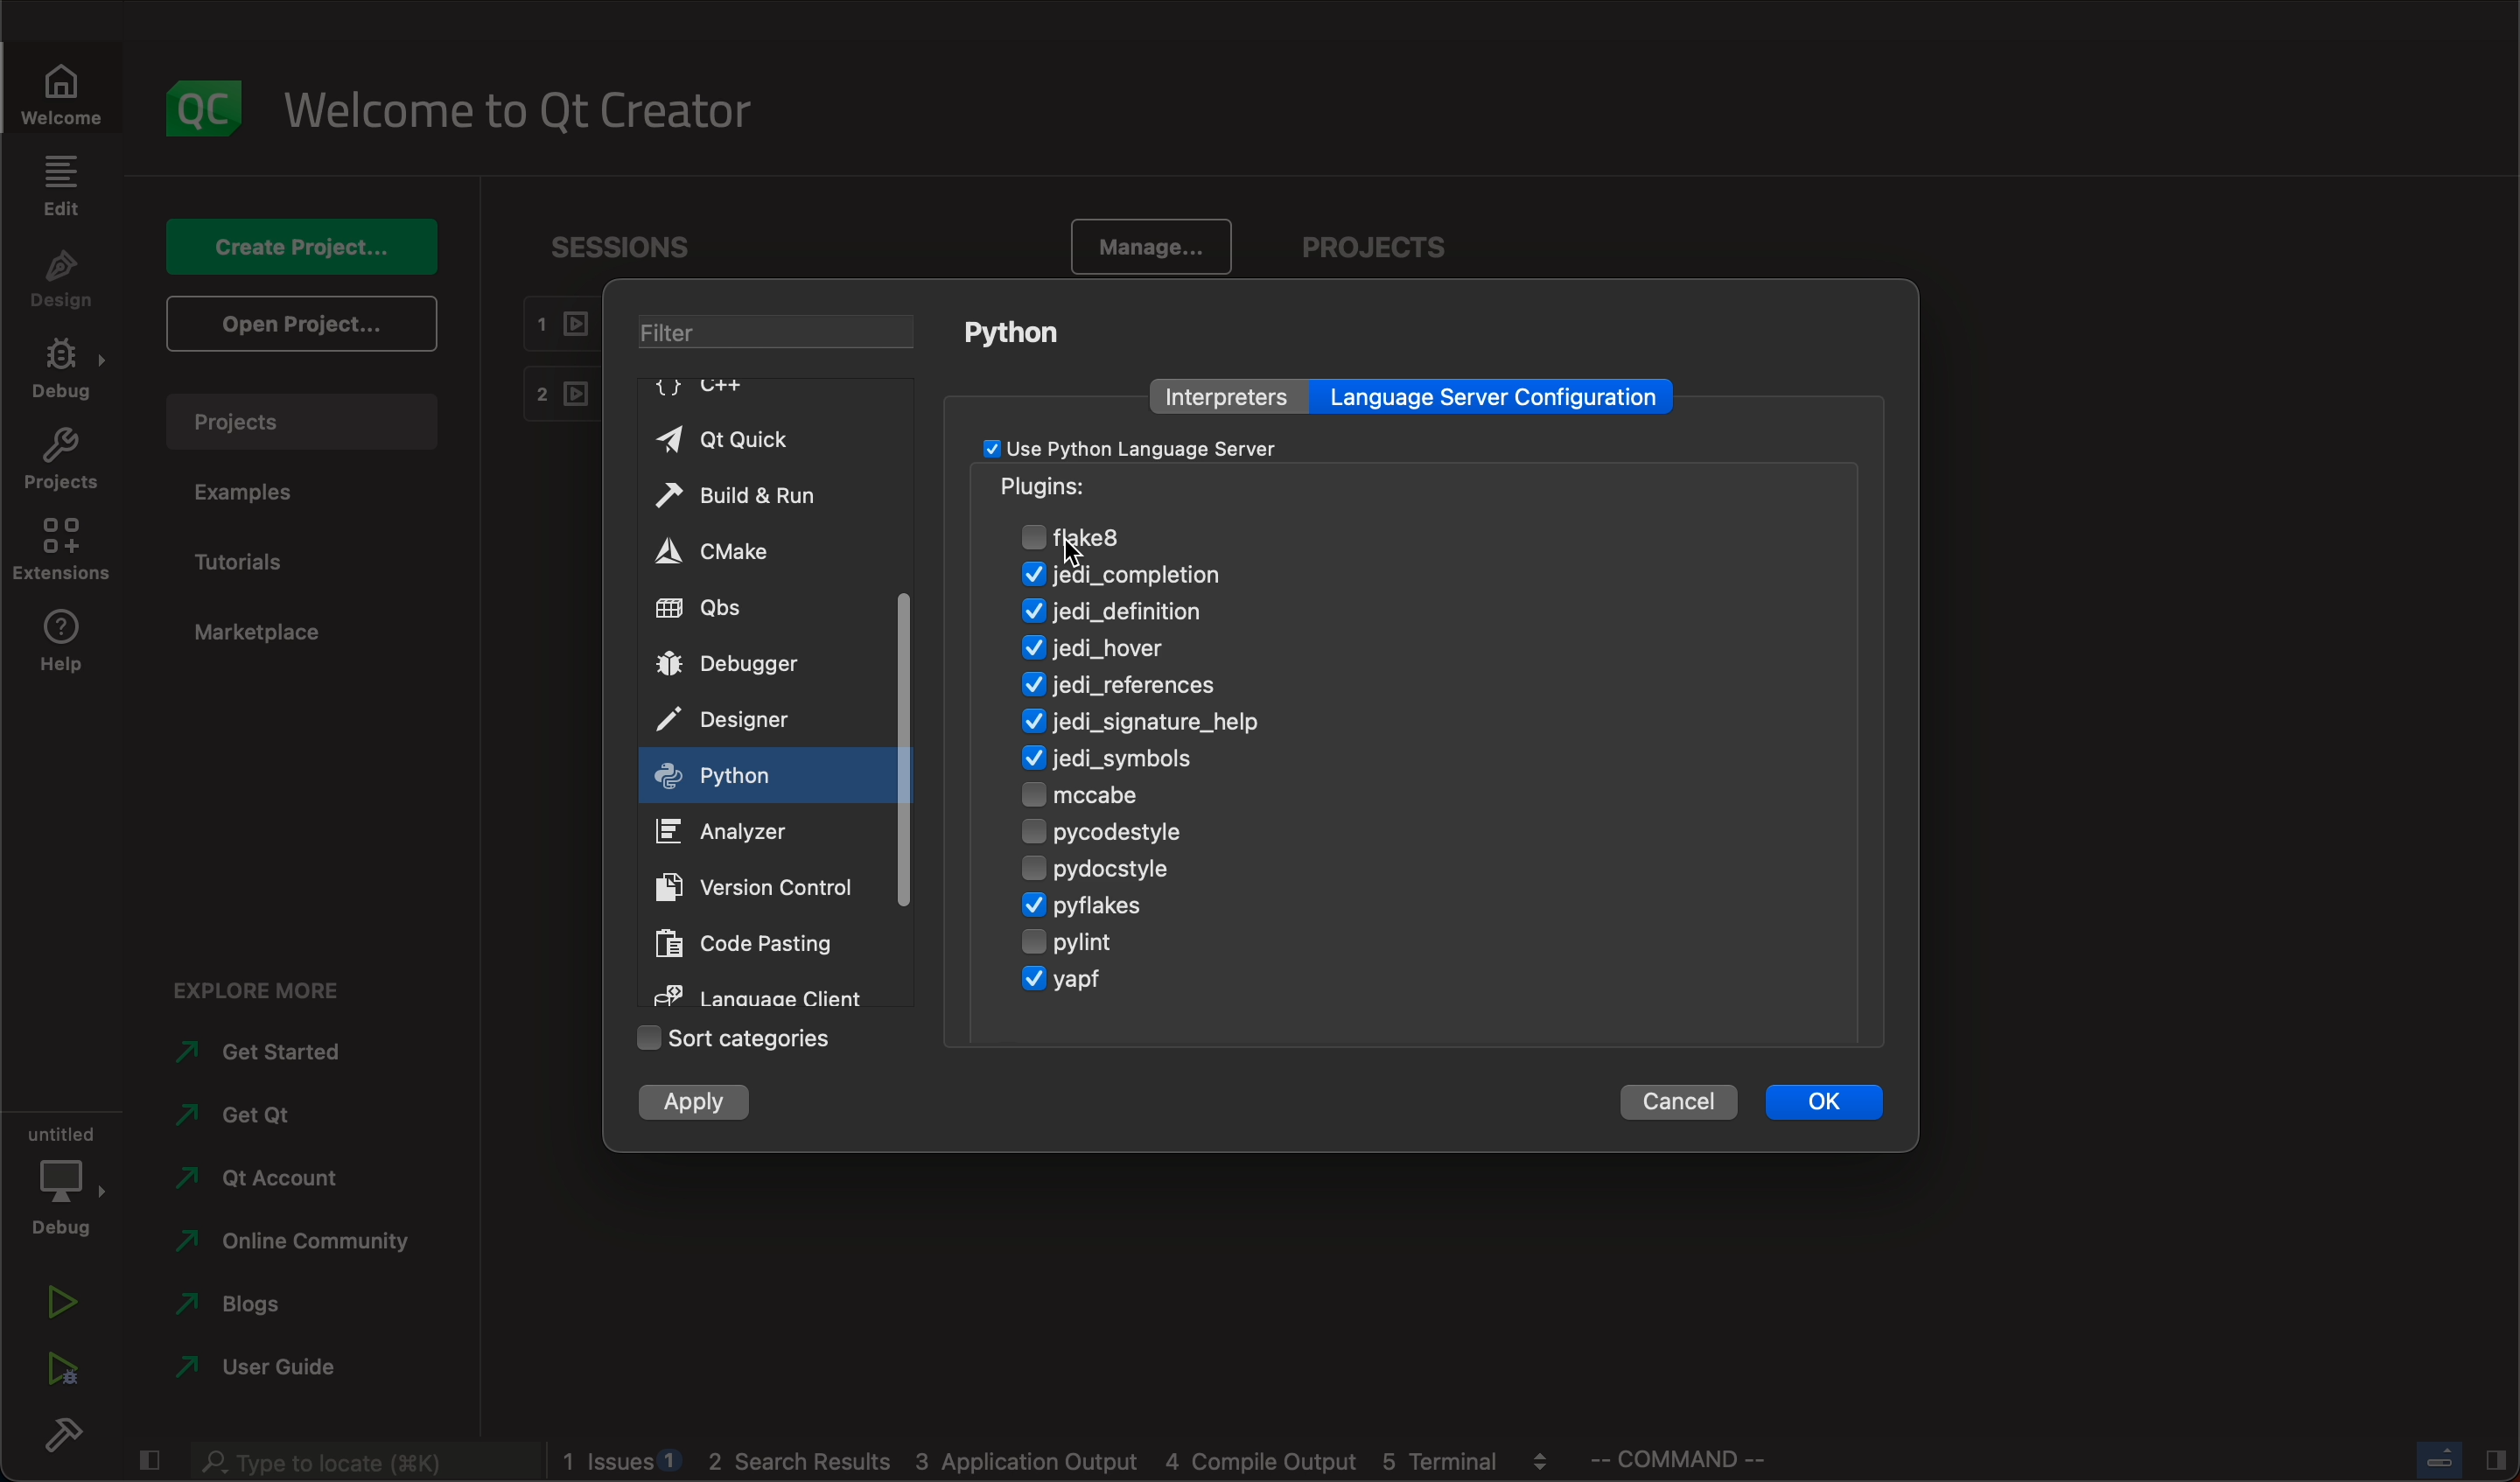  What do you see at coordinates (720, 549) in the screenshot?
I see `cmake` at bounding box center [720, 549].